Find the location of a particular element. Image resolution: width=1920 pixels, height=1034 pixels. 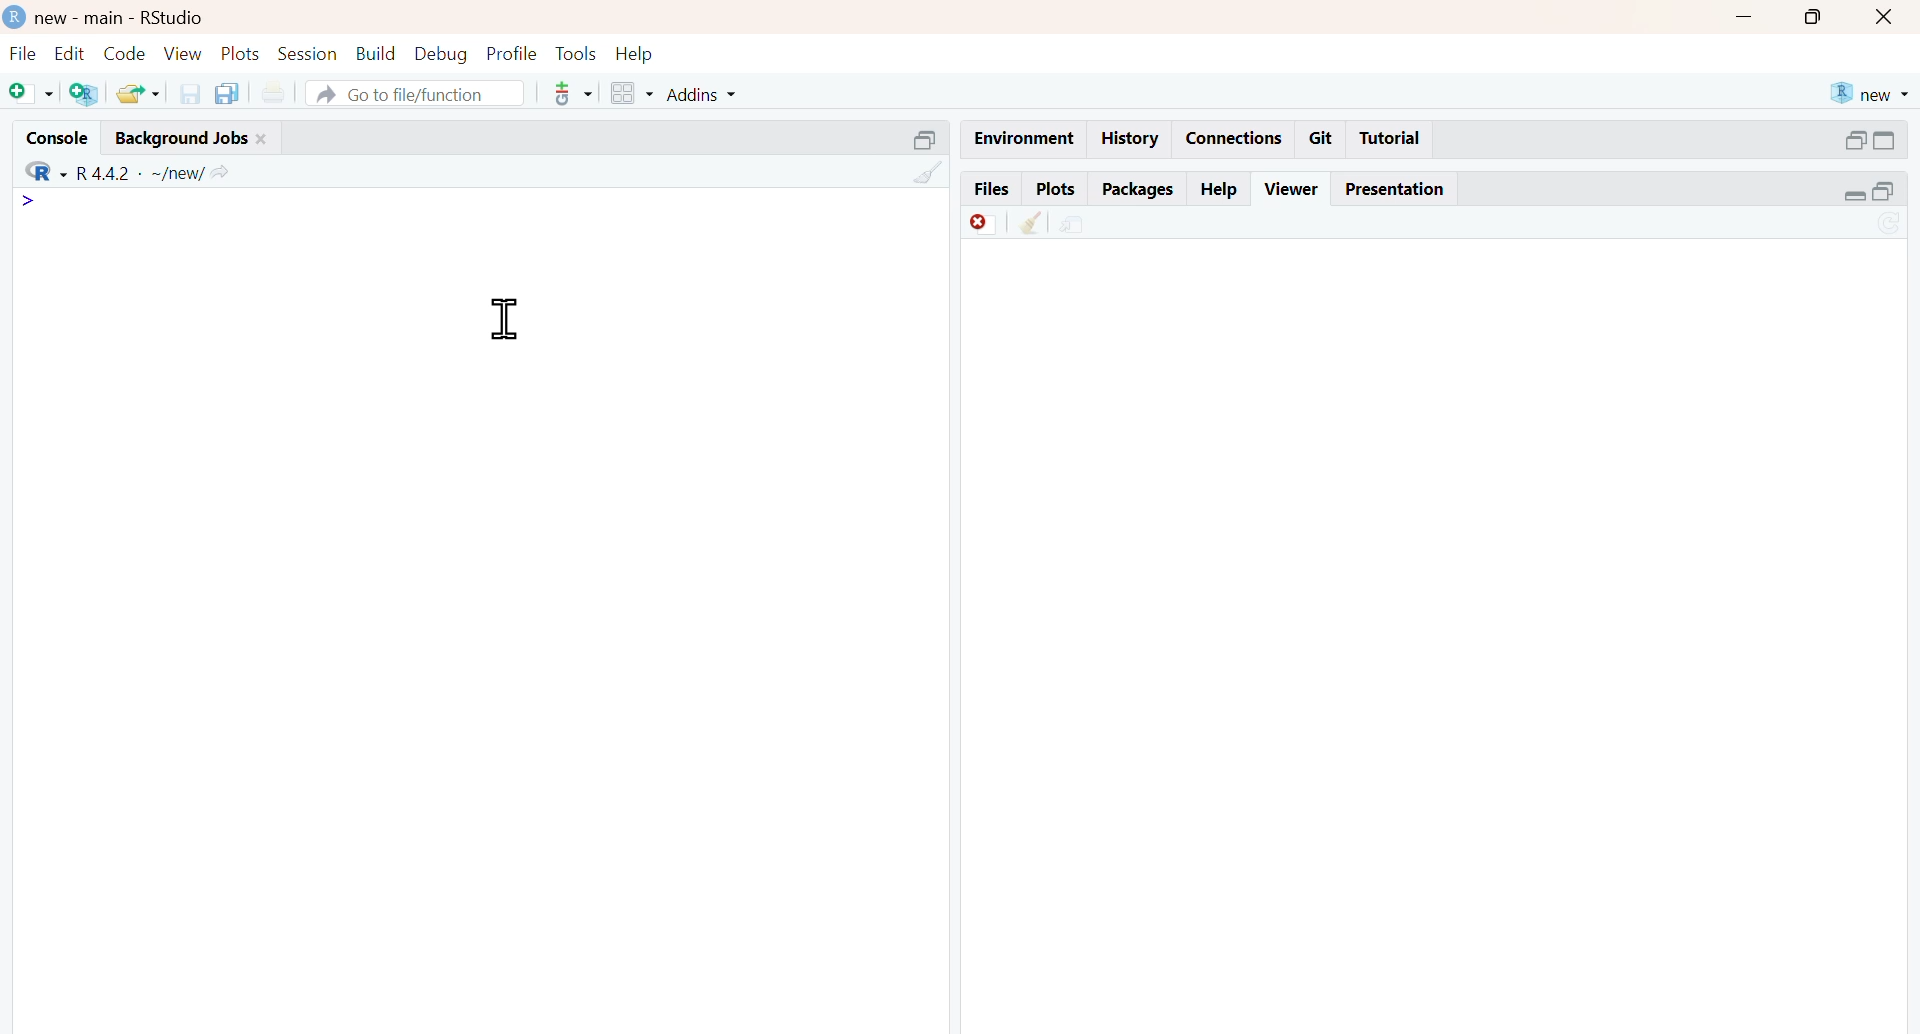

tools is located at coordinates (578, 53).